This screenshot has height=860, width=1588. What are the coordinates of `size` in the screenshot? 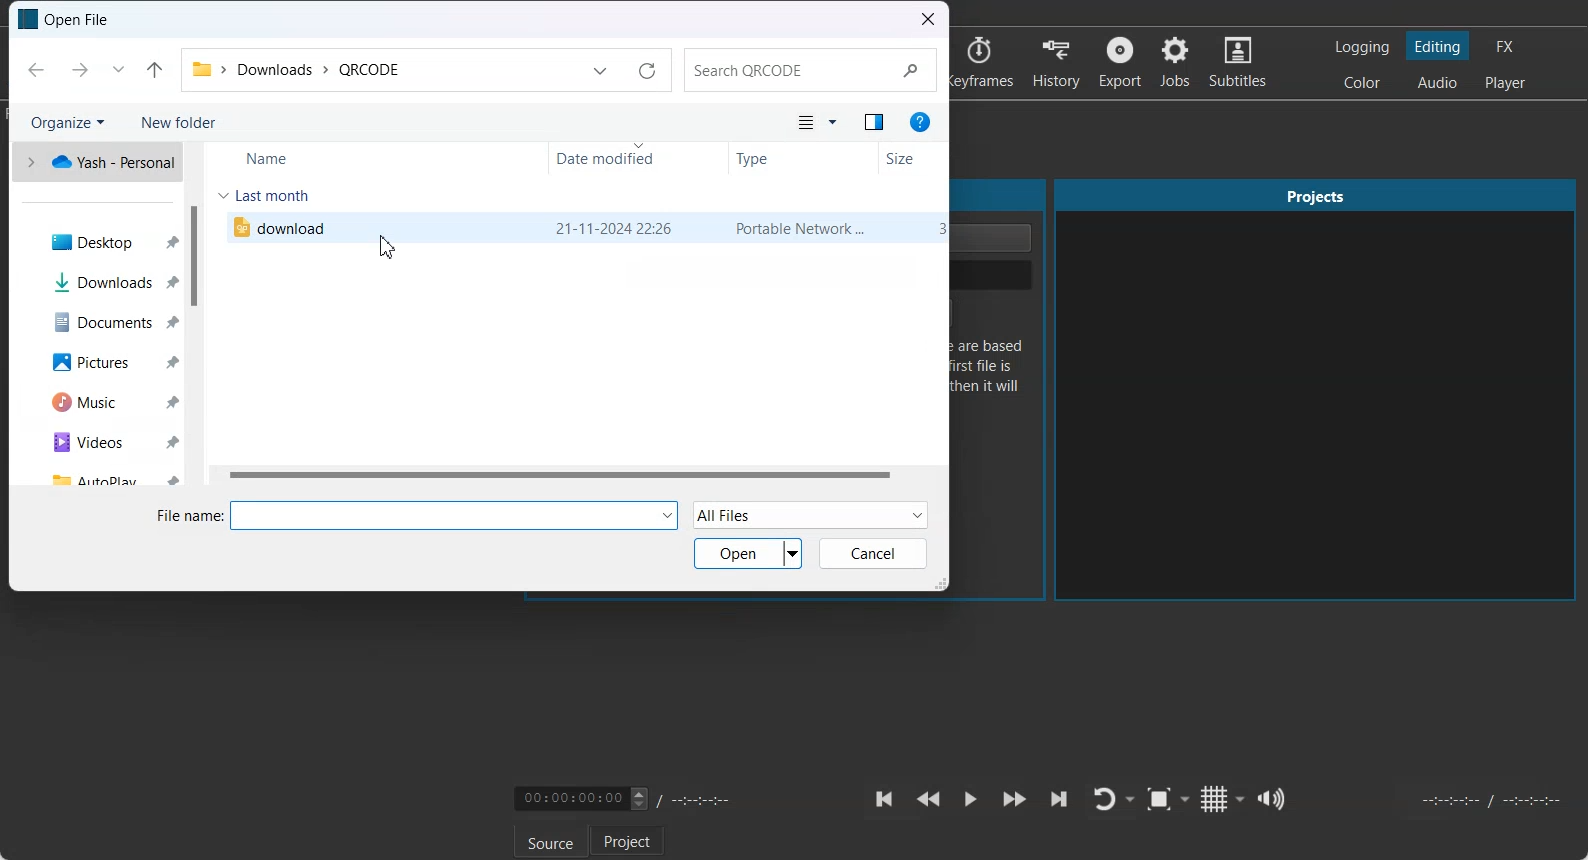 It's located at (935, 229).